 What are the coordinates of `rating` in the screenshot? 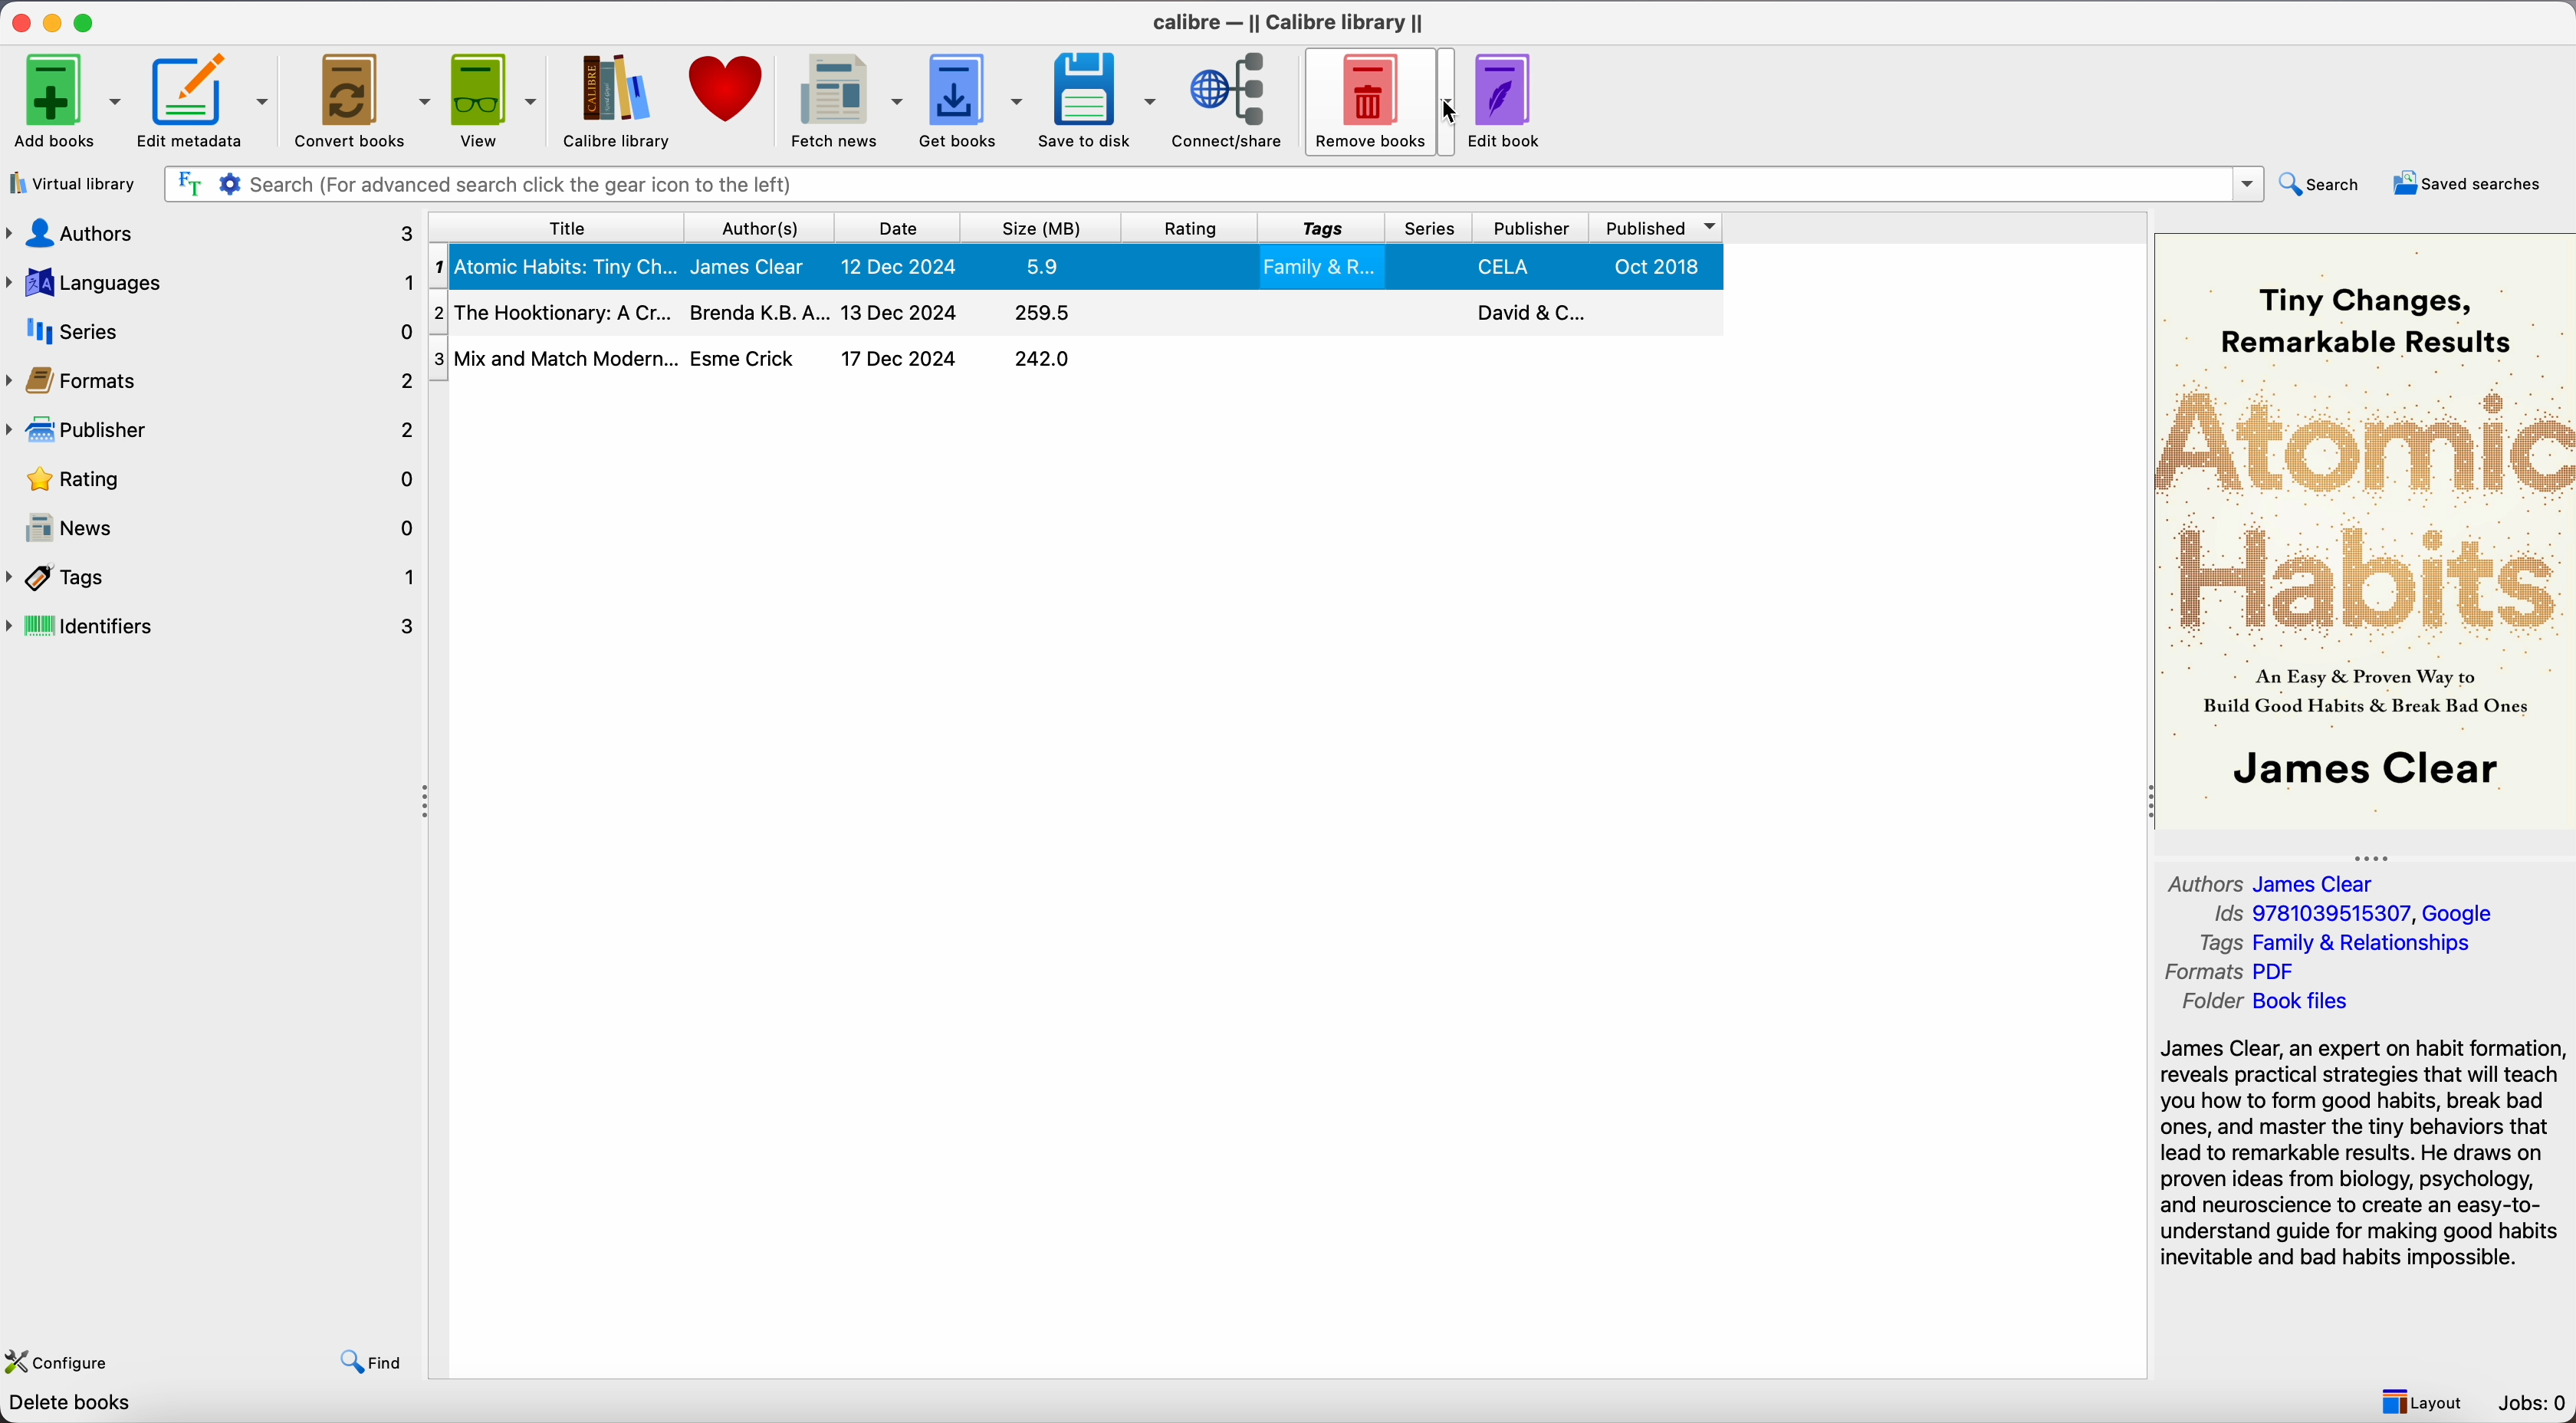 It's located at (214, 481).